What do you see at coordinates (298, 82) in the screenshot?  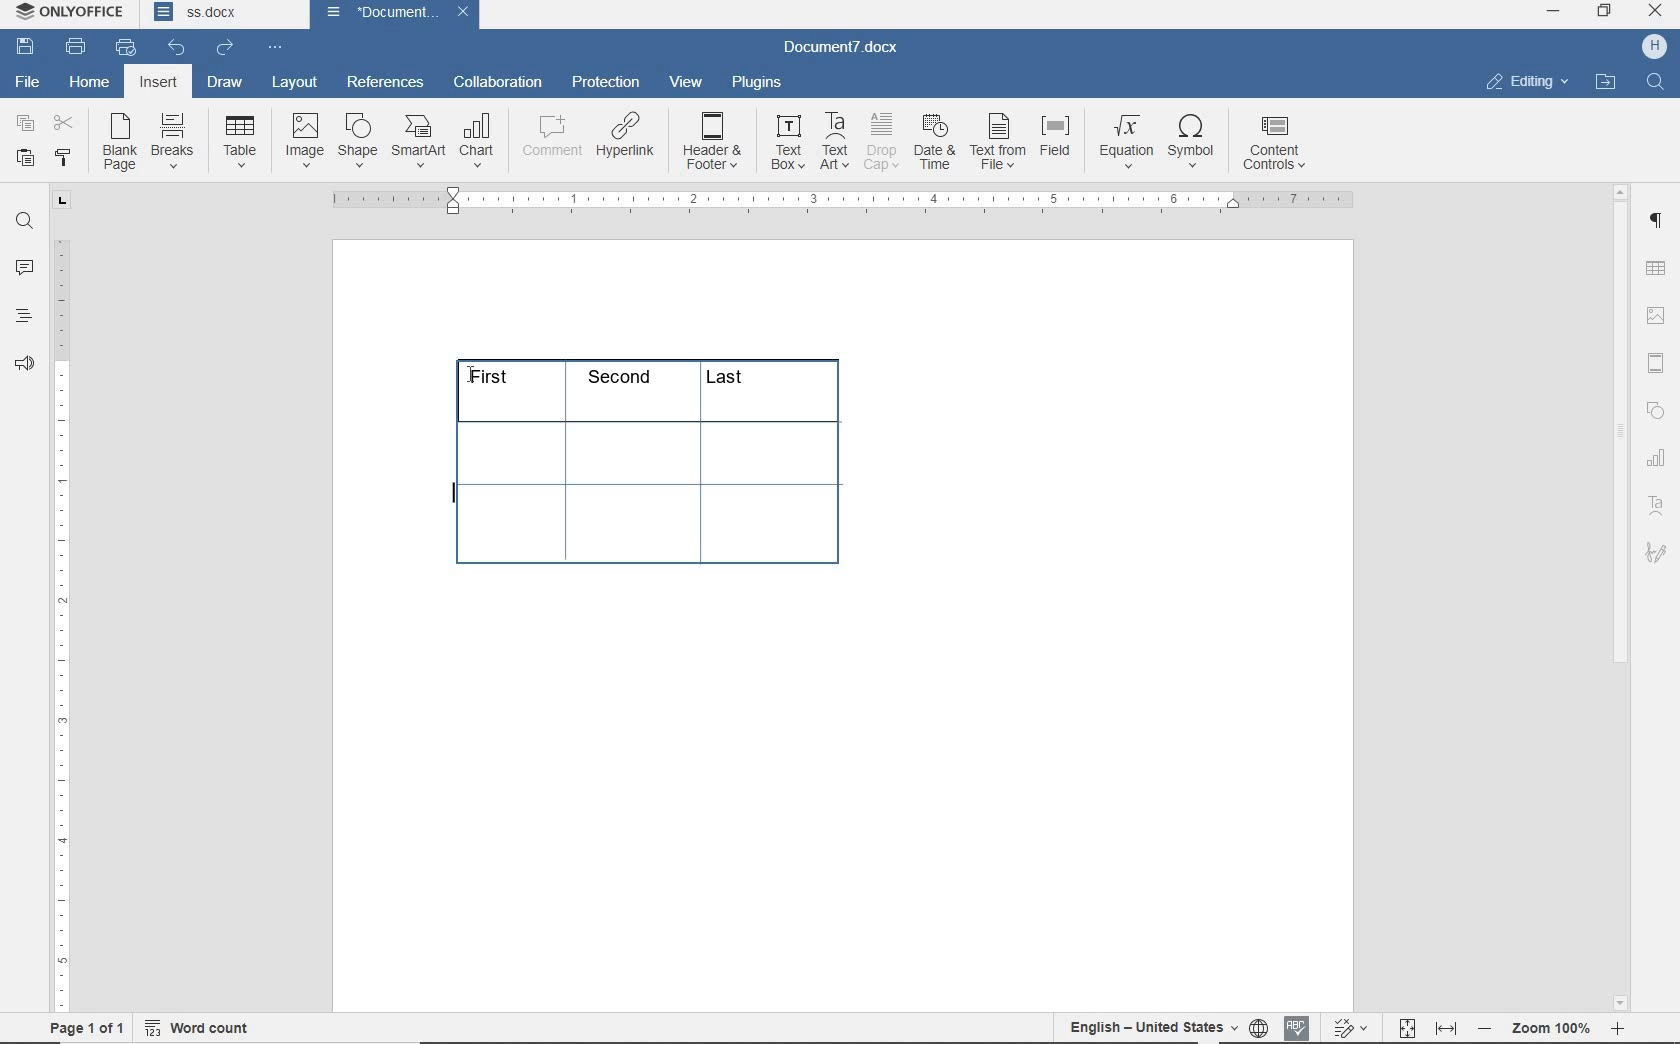 I see `layout` at bounding box center [298, 82].